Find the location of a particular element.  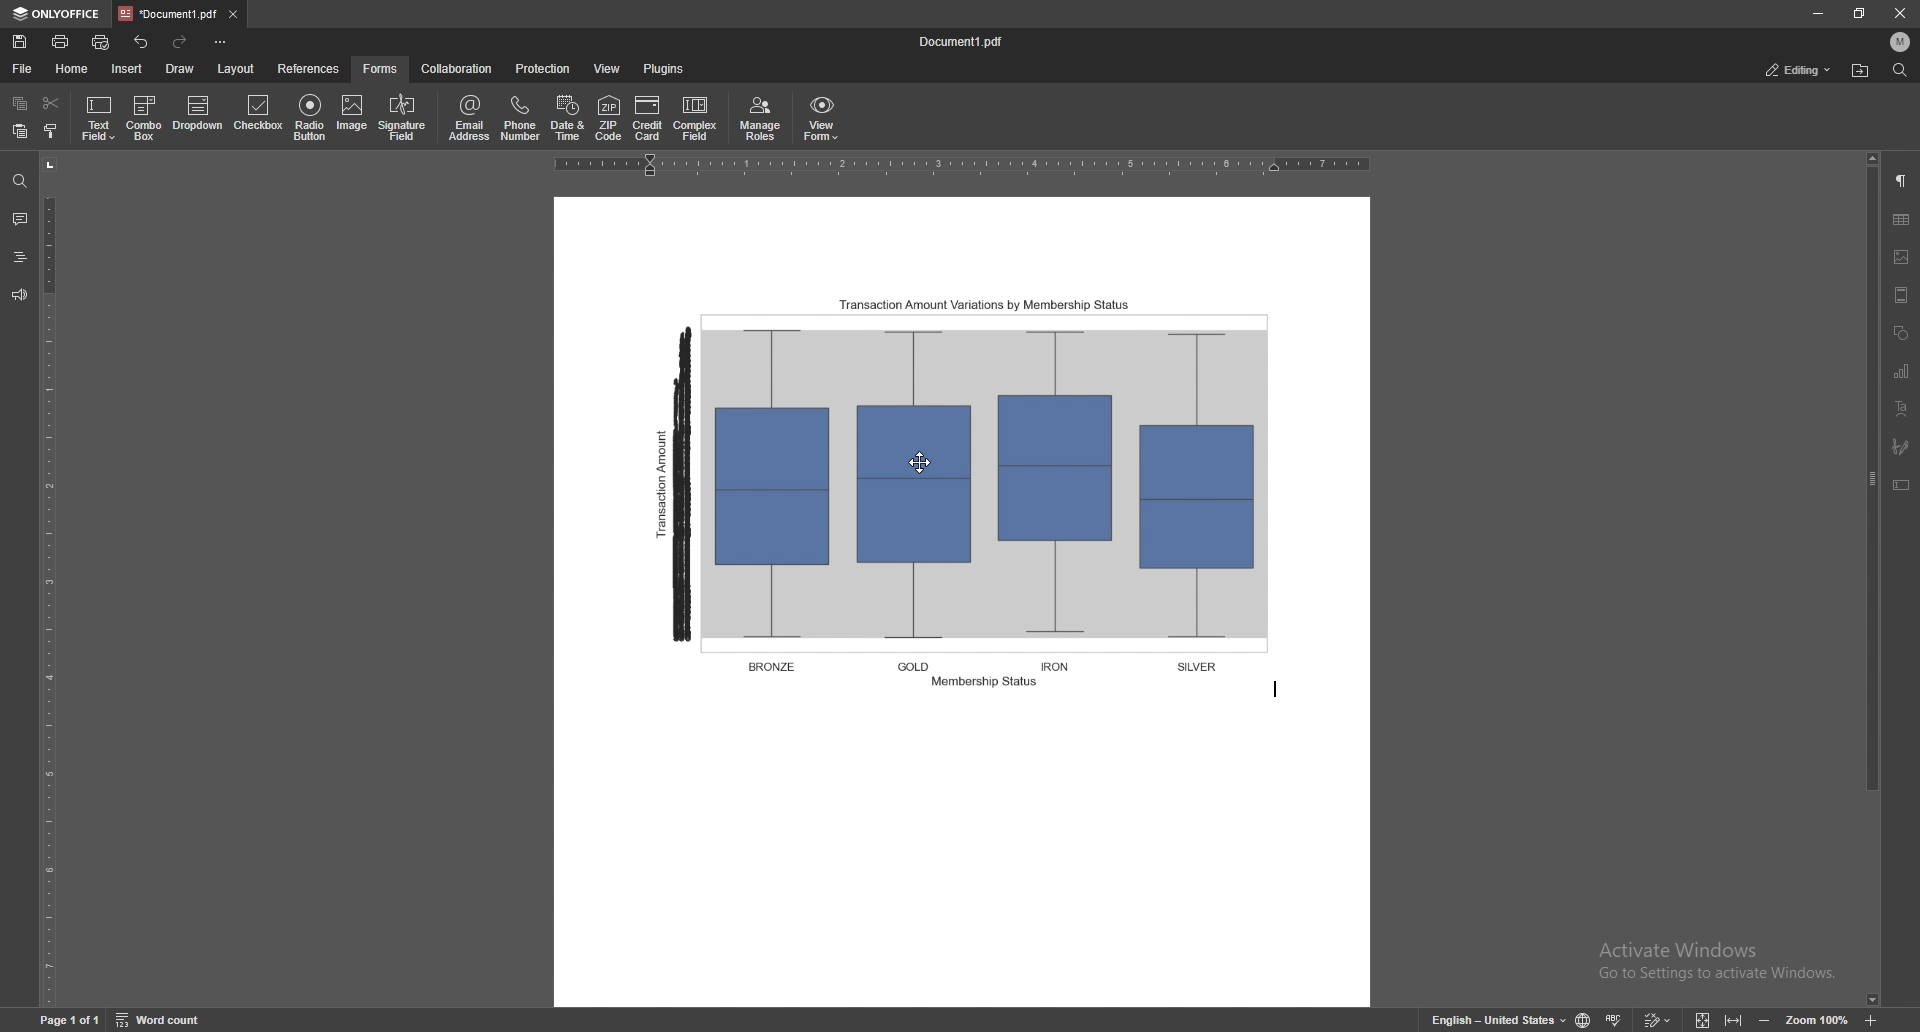

paste is located at coordinates (20, 132).